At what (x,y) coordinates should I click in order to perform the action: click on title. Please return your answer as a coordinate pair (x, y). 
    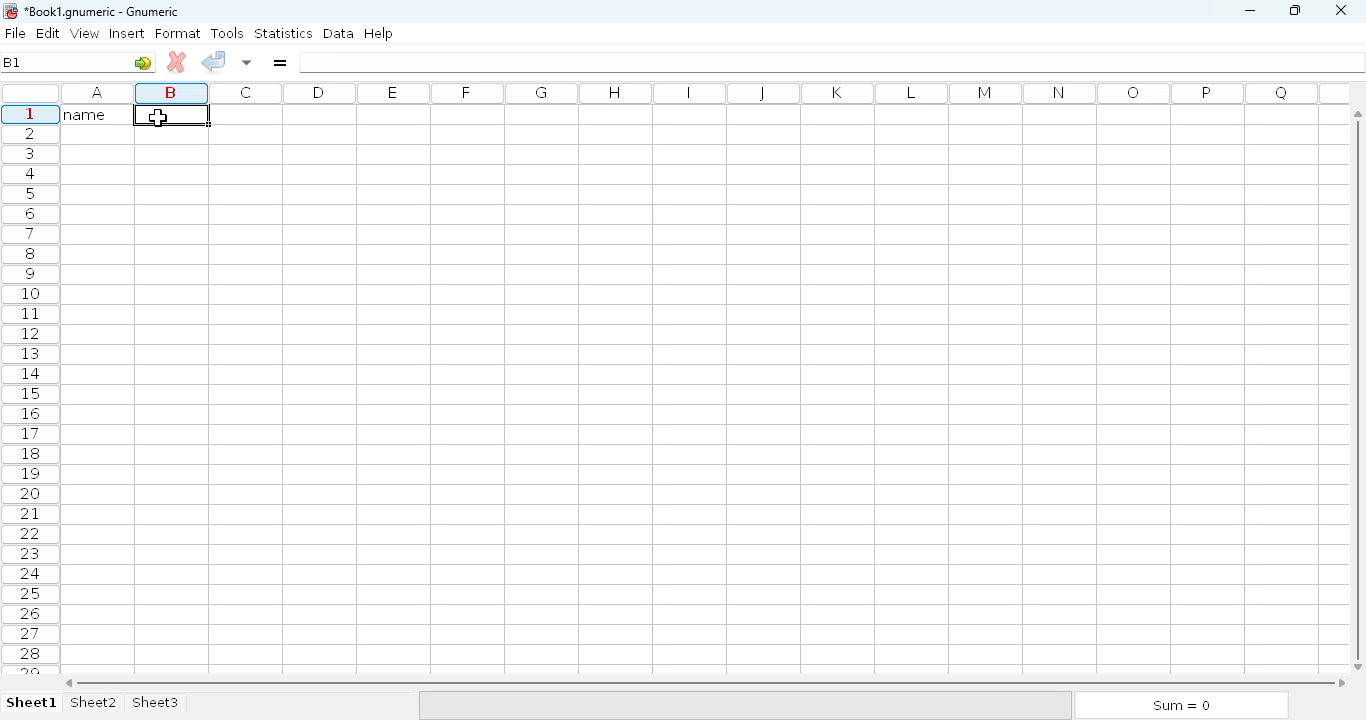
    Looking at the image, I should click on (103, 12).